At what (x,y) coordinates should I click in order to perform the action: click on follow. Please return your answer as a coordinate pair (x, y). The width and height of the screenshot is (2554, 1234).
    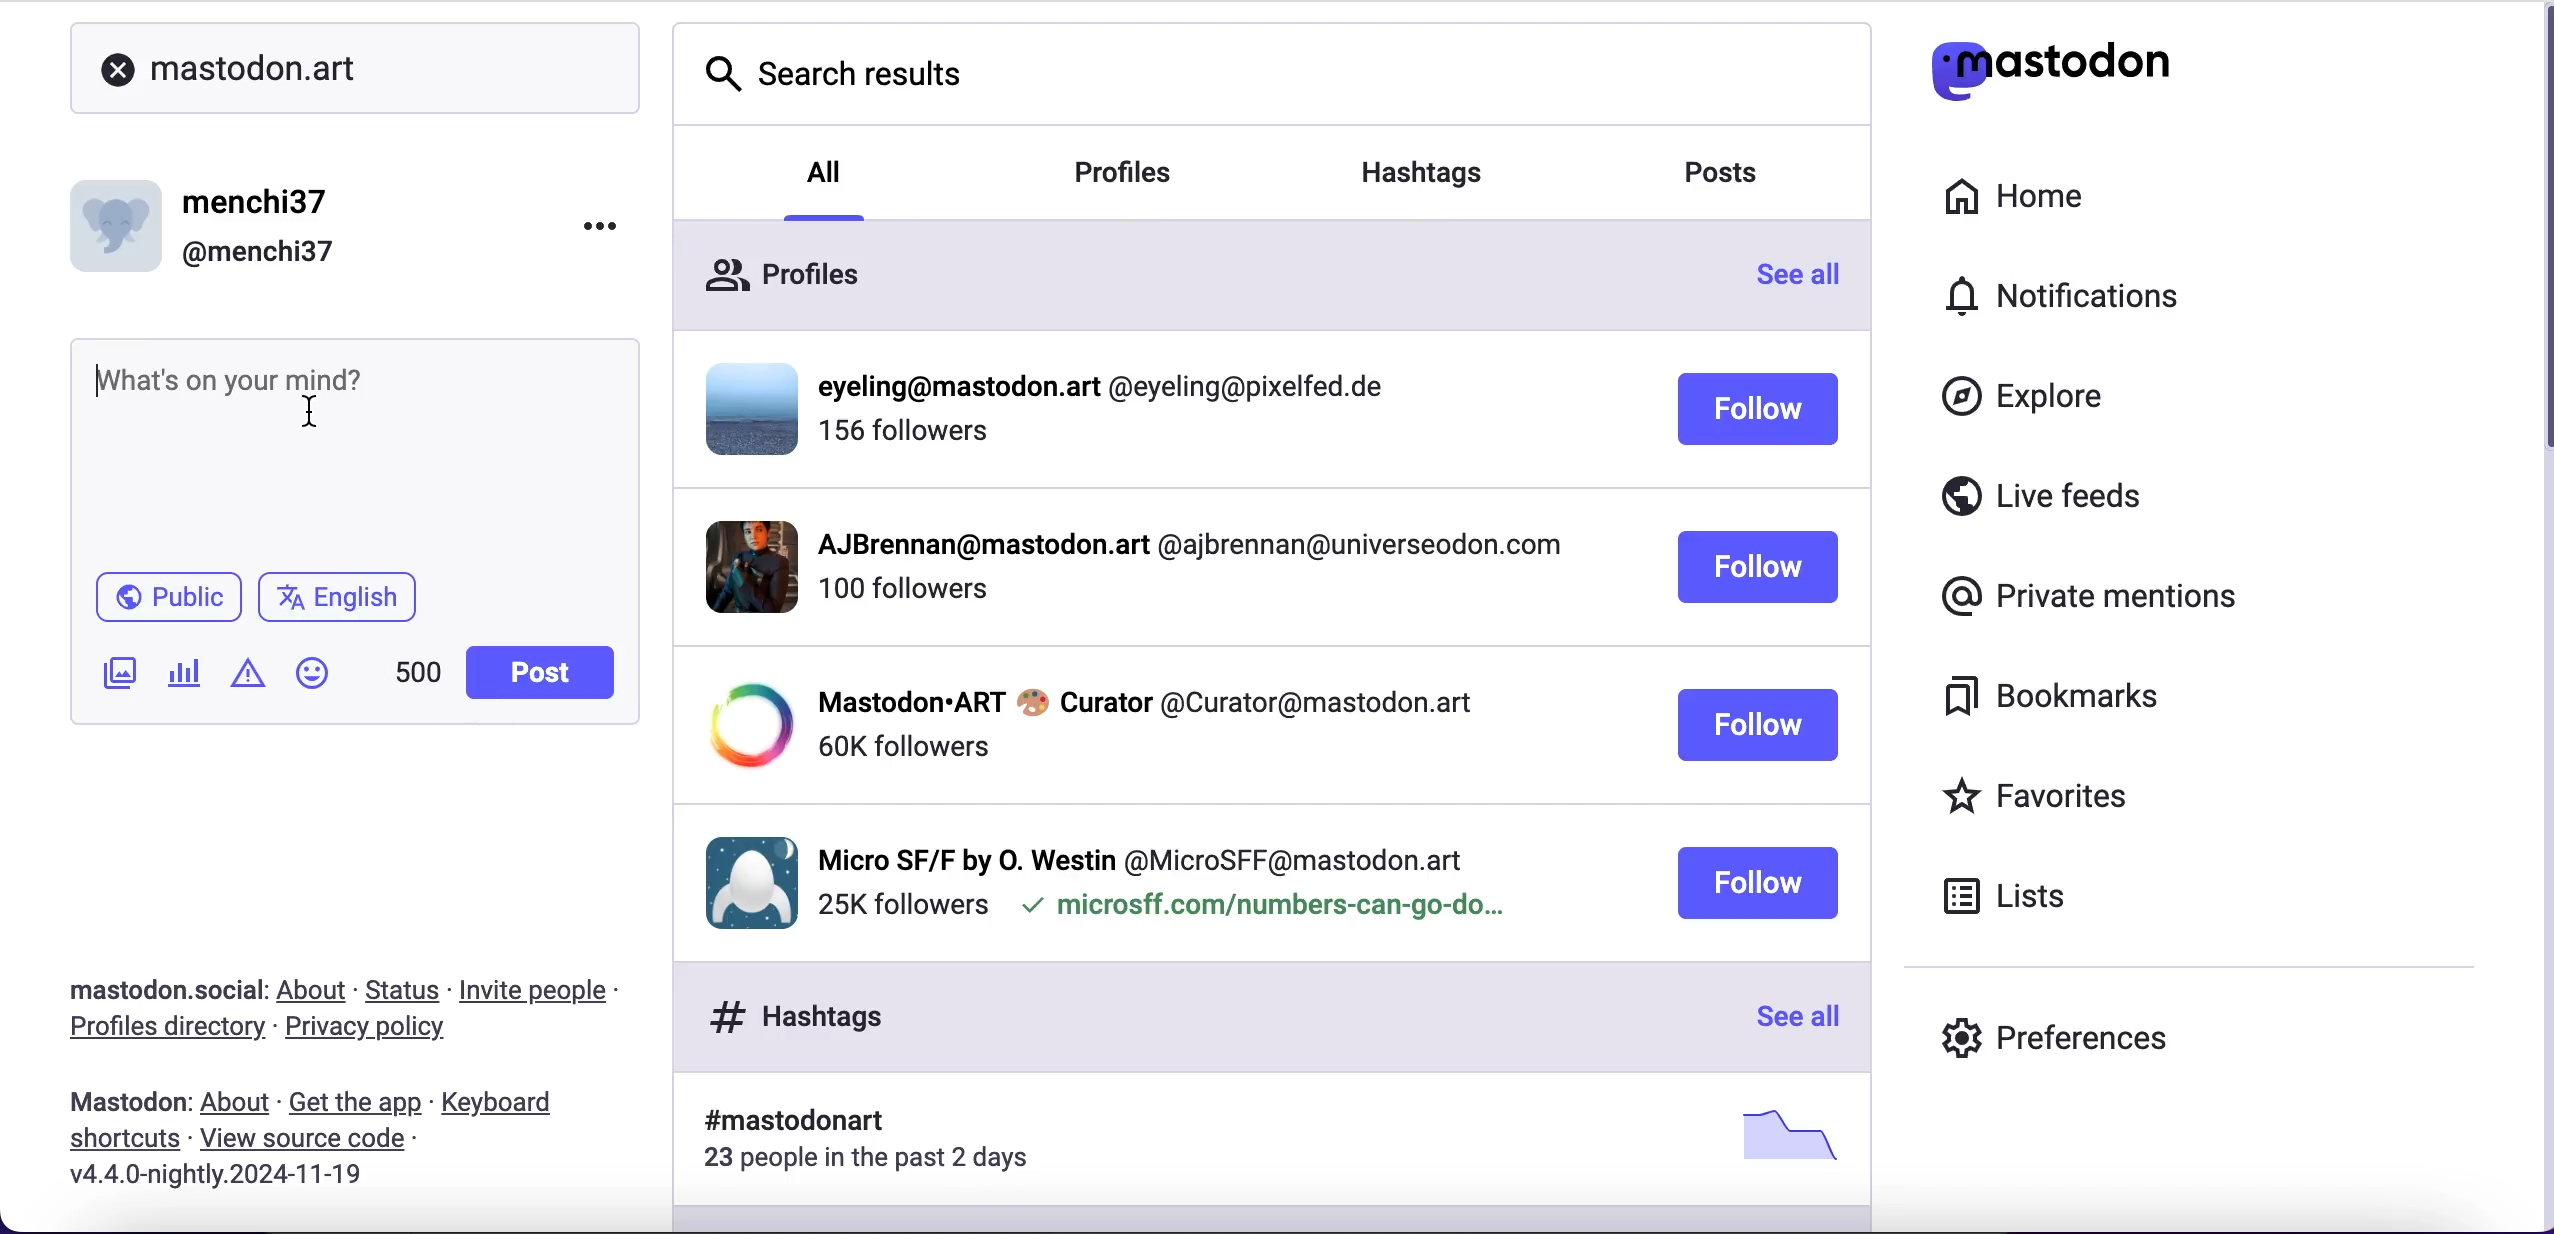
    Looking at the image, I should click on (1756, 883).